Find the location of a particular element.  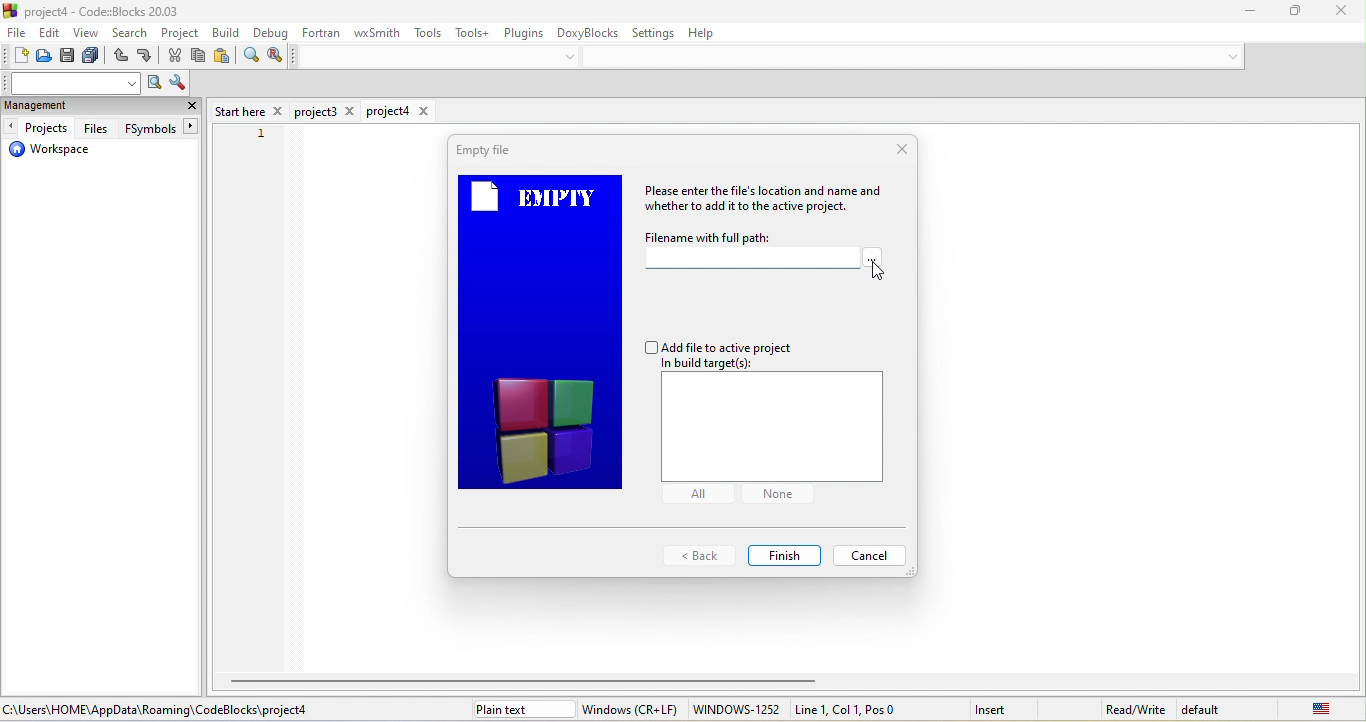

management is located at coordinates (61, 107).